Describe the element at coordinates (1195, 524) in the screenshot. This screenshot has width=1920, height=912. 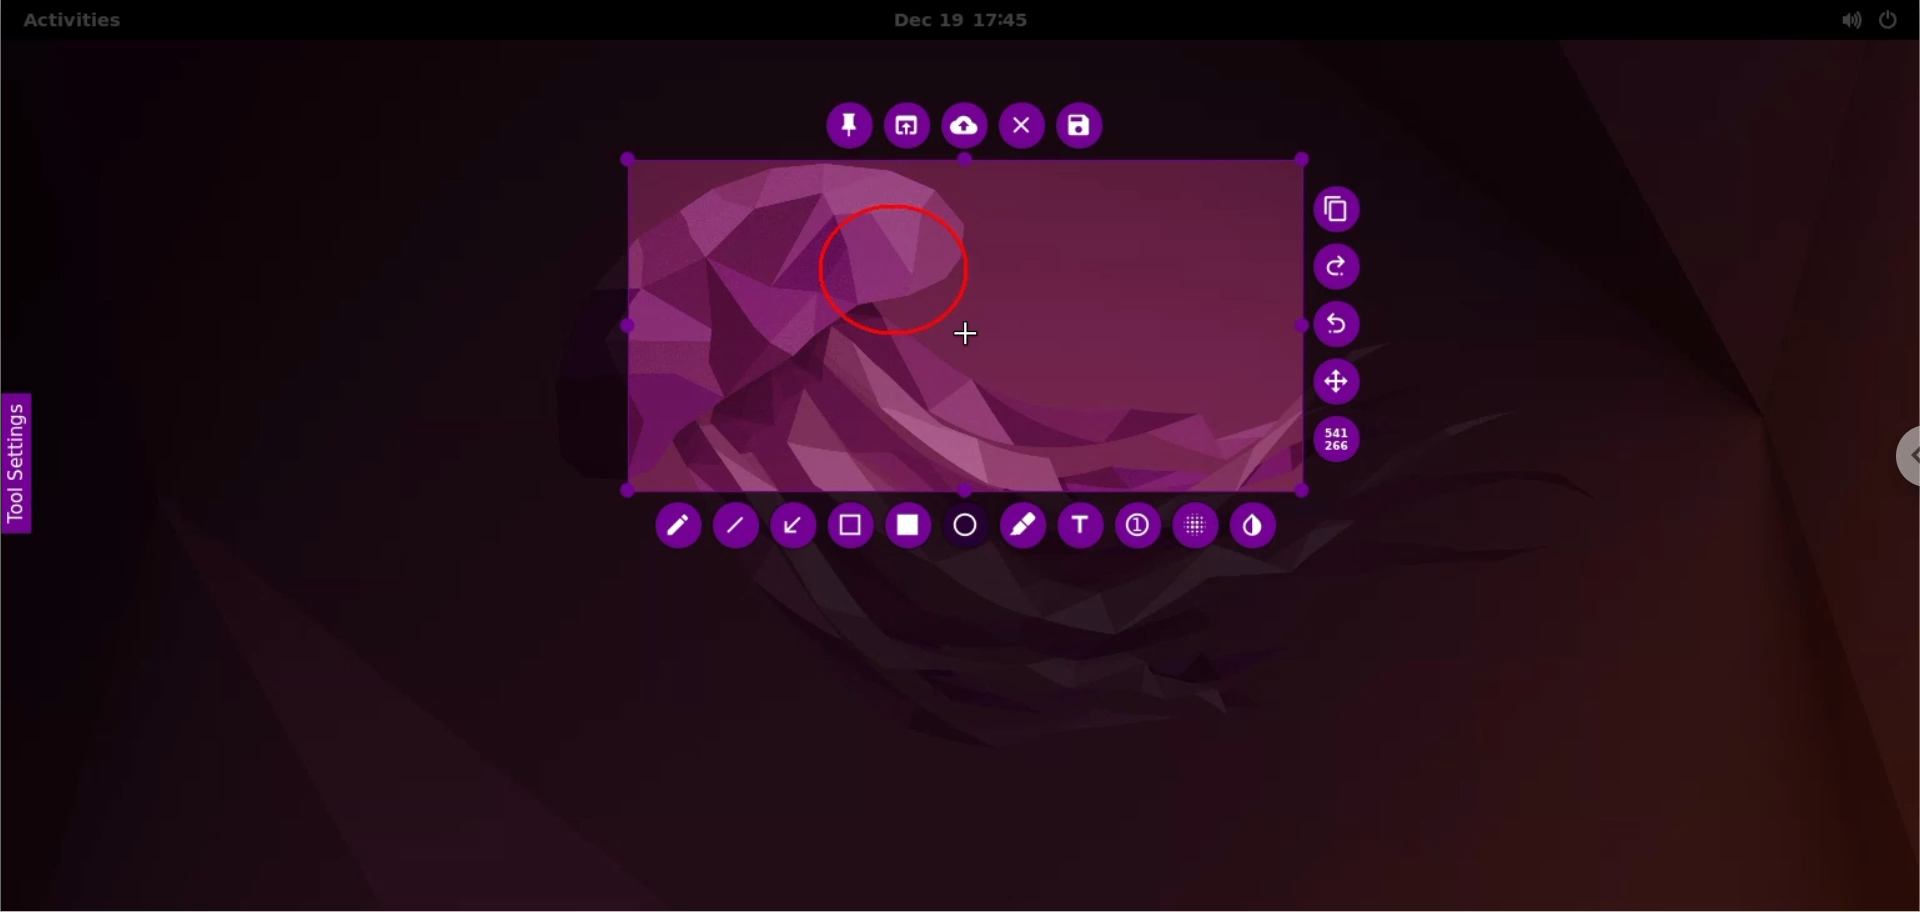
I see `pixelette` at that location.